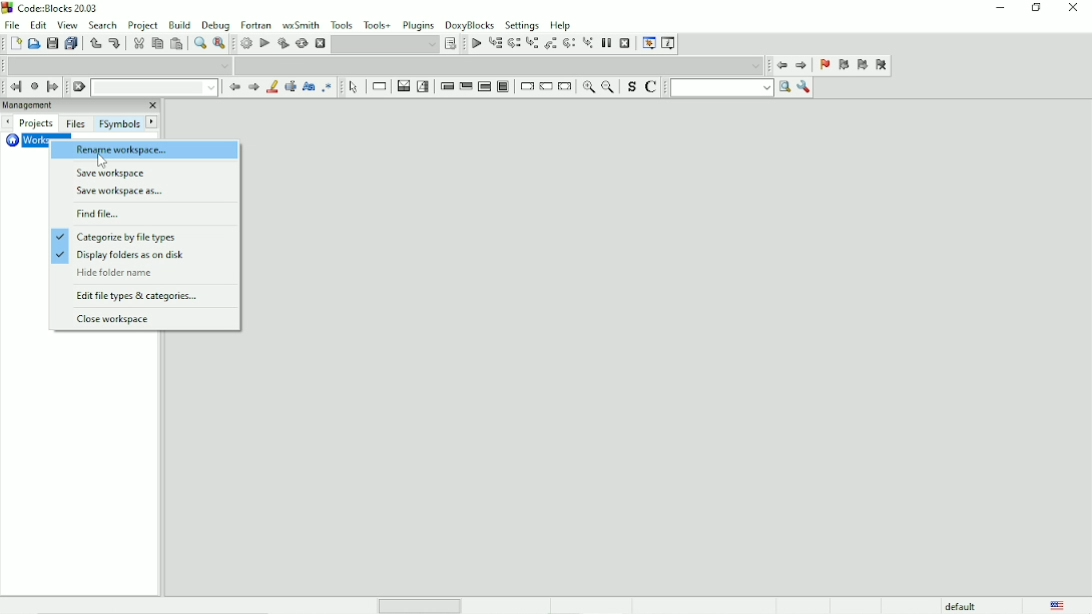 The height and width of the screenshot is (614, 1092). What do you see at coordinates (38, 24) in the screenshot?
I see `Edit` at bounding box center [38, 24].